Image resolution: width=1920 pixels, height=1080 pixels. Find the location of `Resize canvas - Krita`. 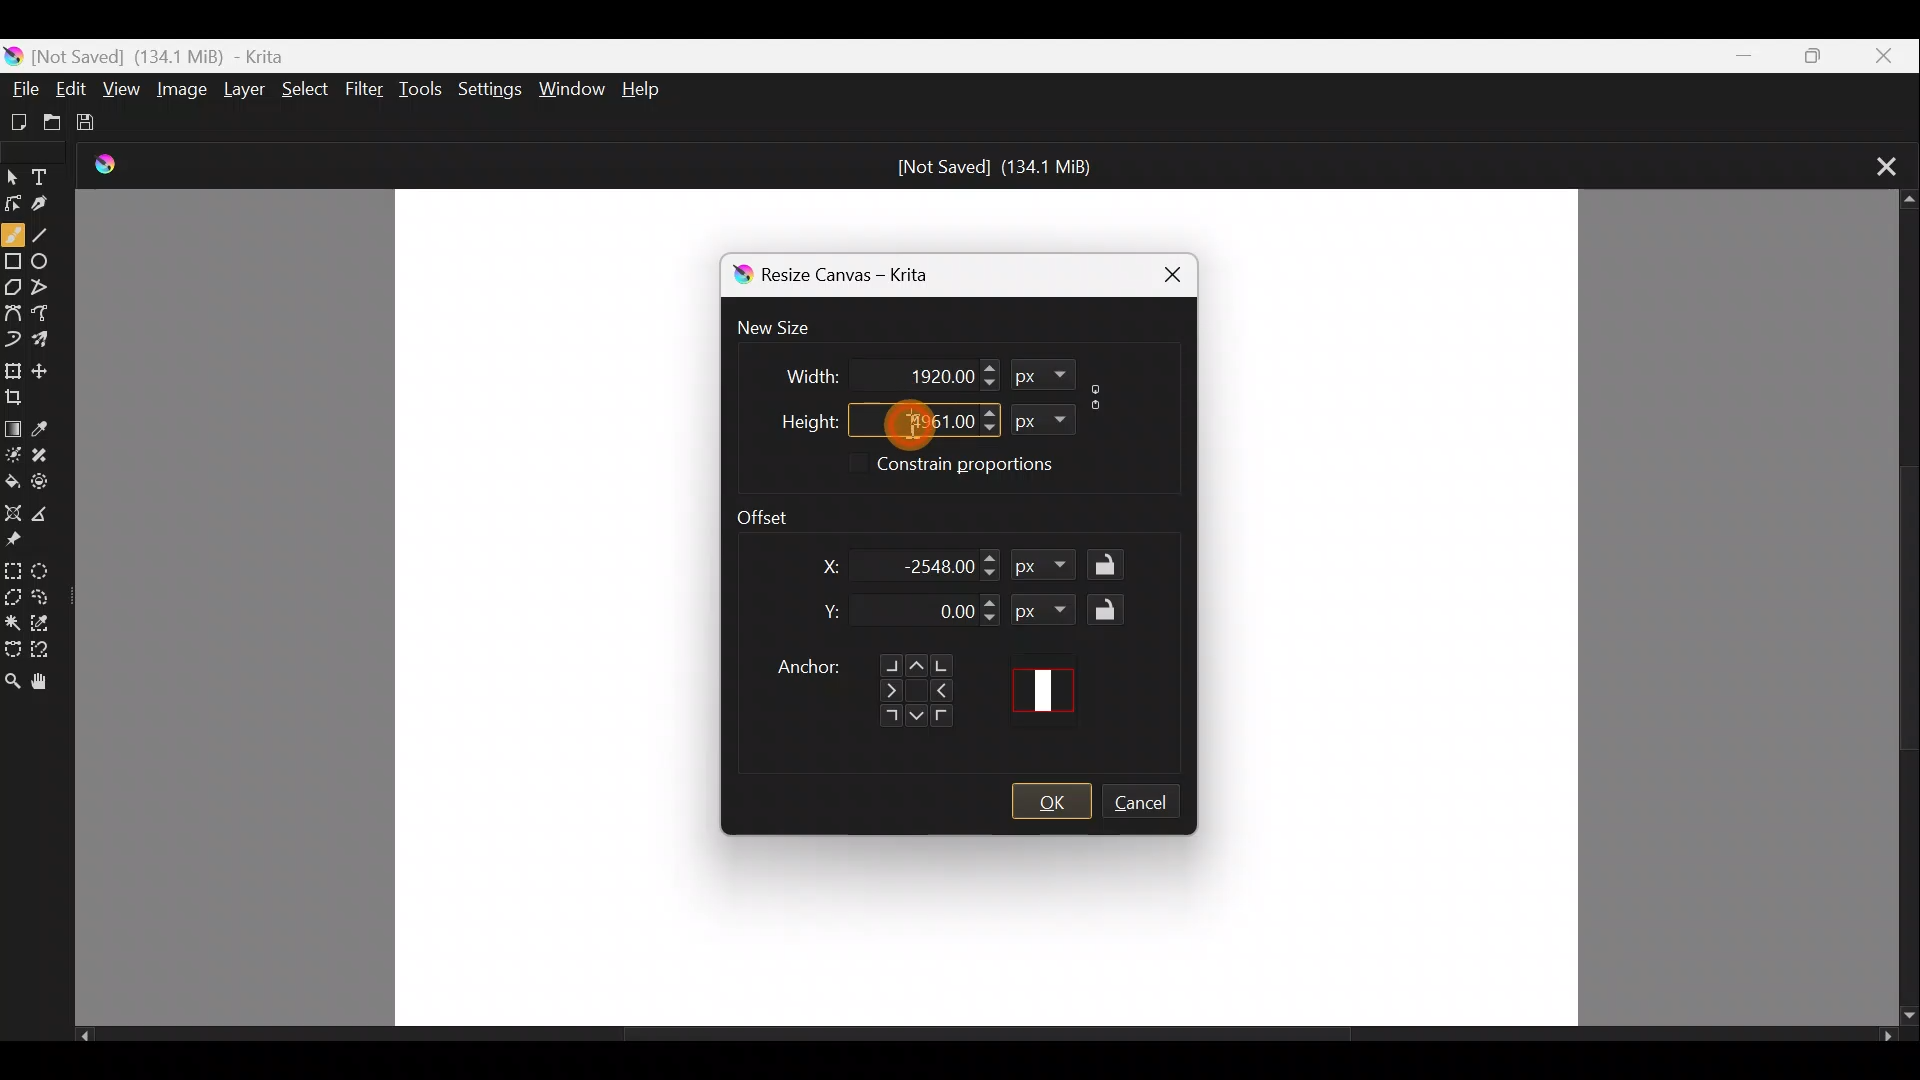

Resize canvas - Krita is located at coordinates (868, 278).